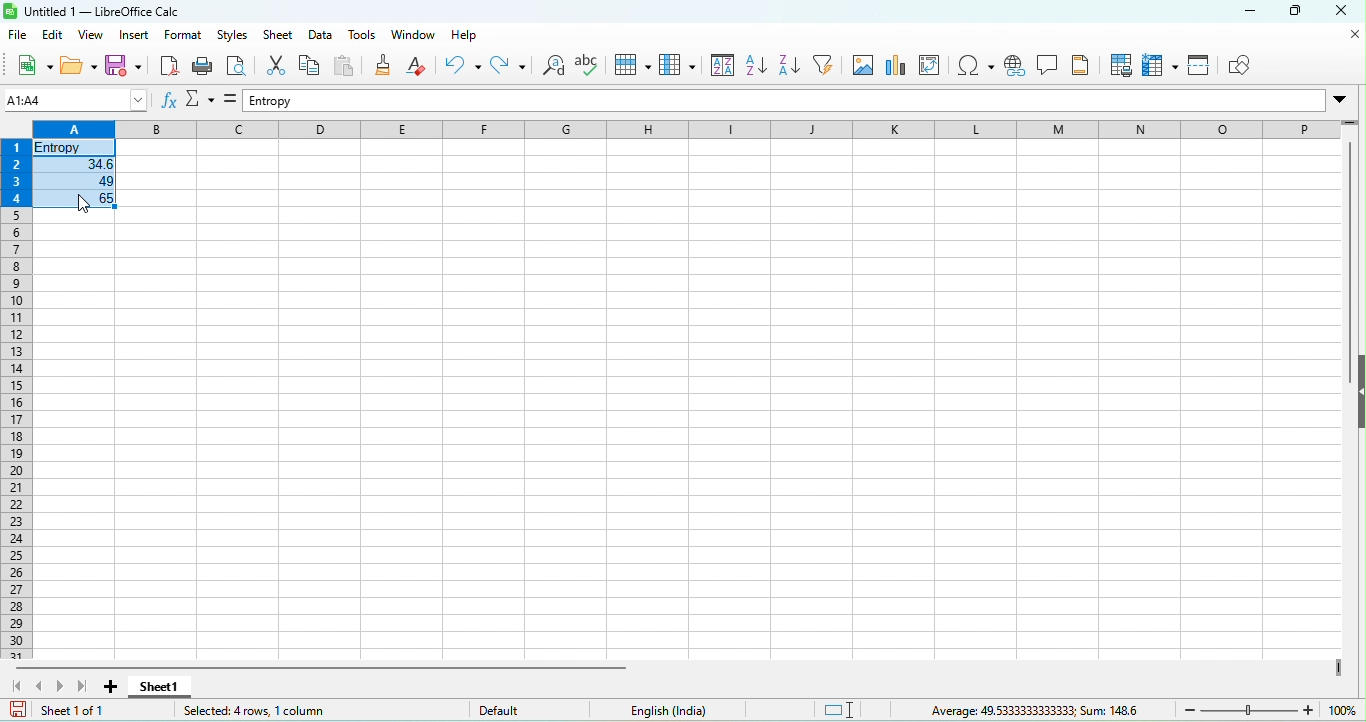 The width and height of the screenshot is (1366, 722). Describe the element at coordinates (1346, 12) in the screenshot. I see `close` at that location.